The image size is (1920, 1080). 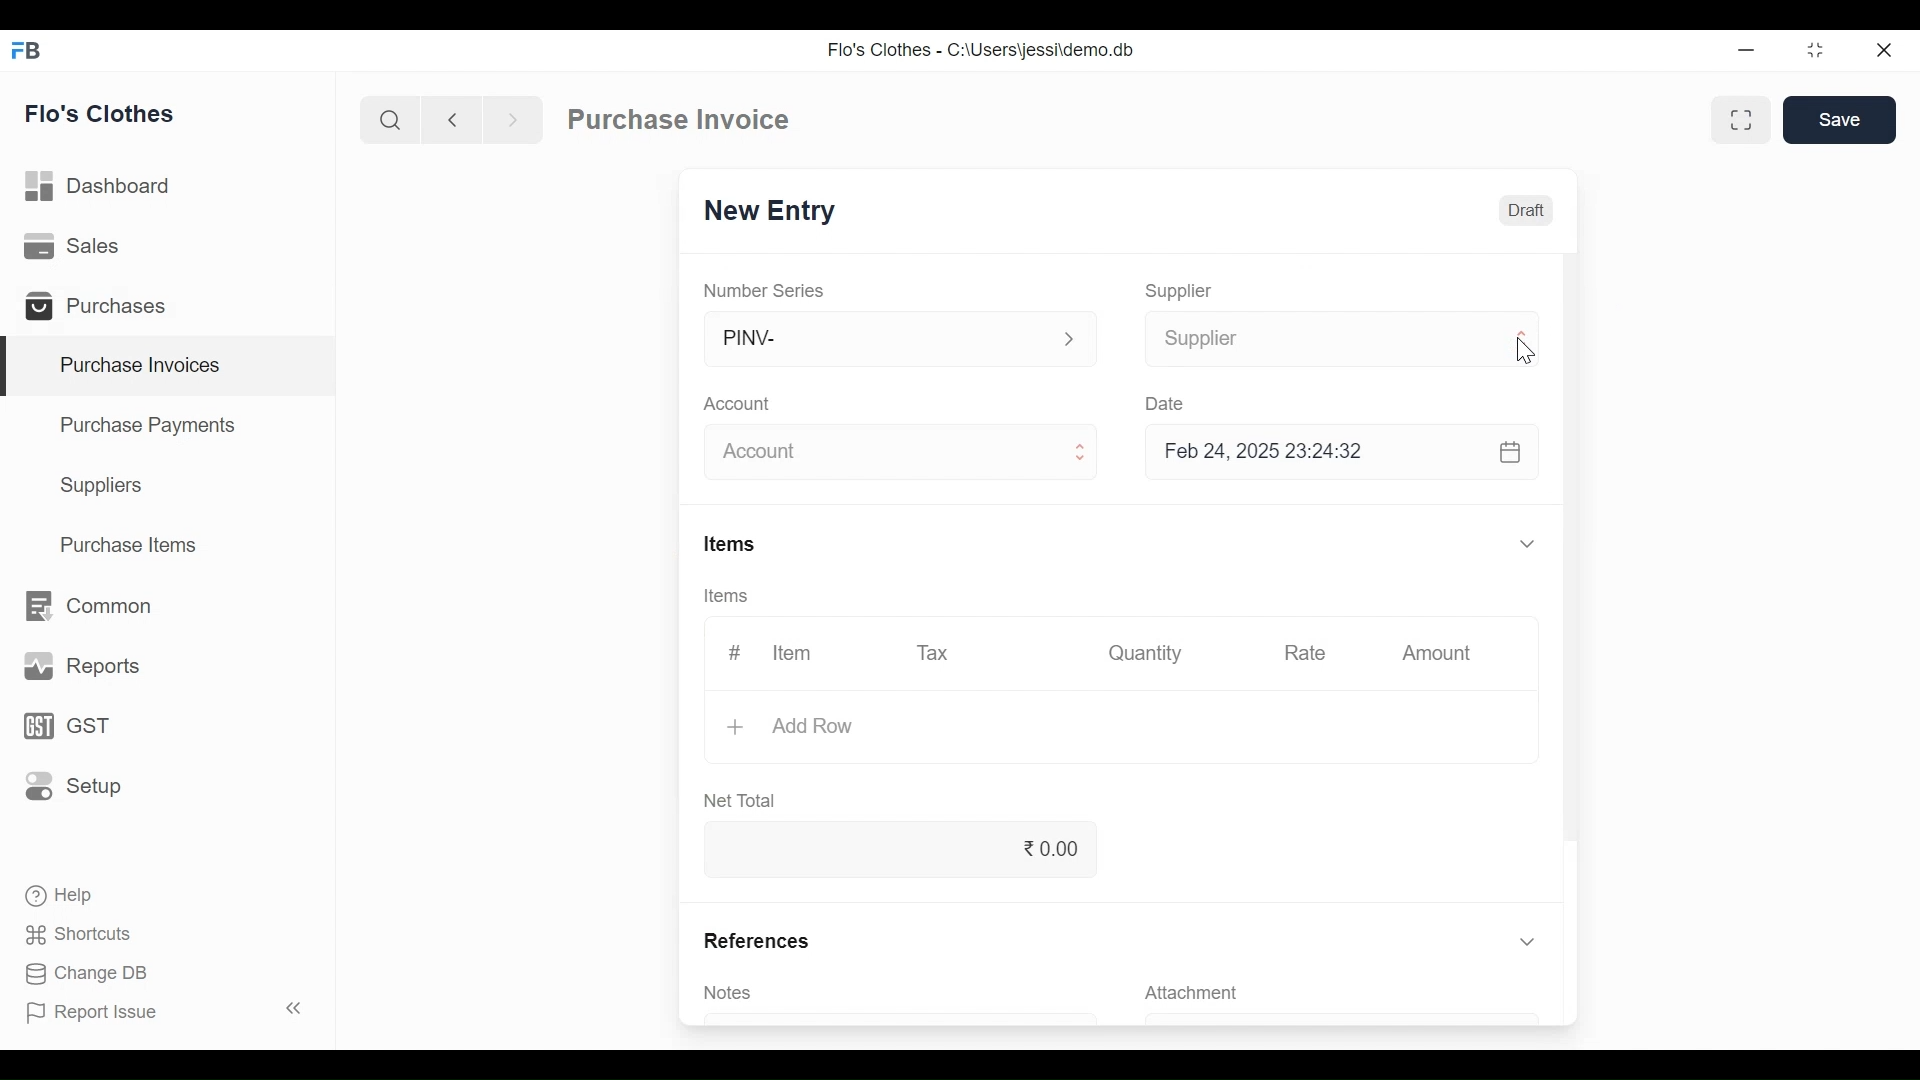 I want to click on Vertical Scroll bar, so click(x=1578, y=548).